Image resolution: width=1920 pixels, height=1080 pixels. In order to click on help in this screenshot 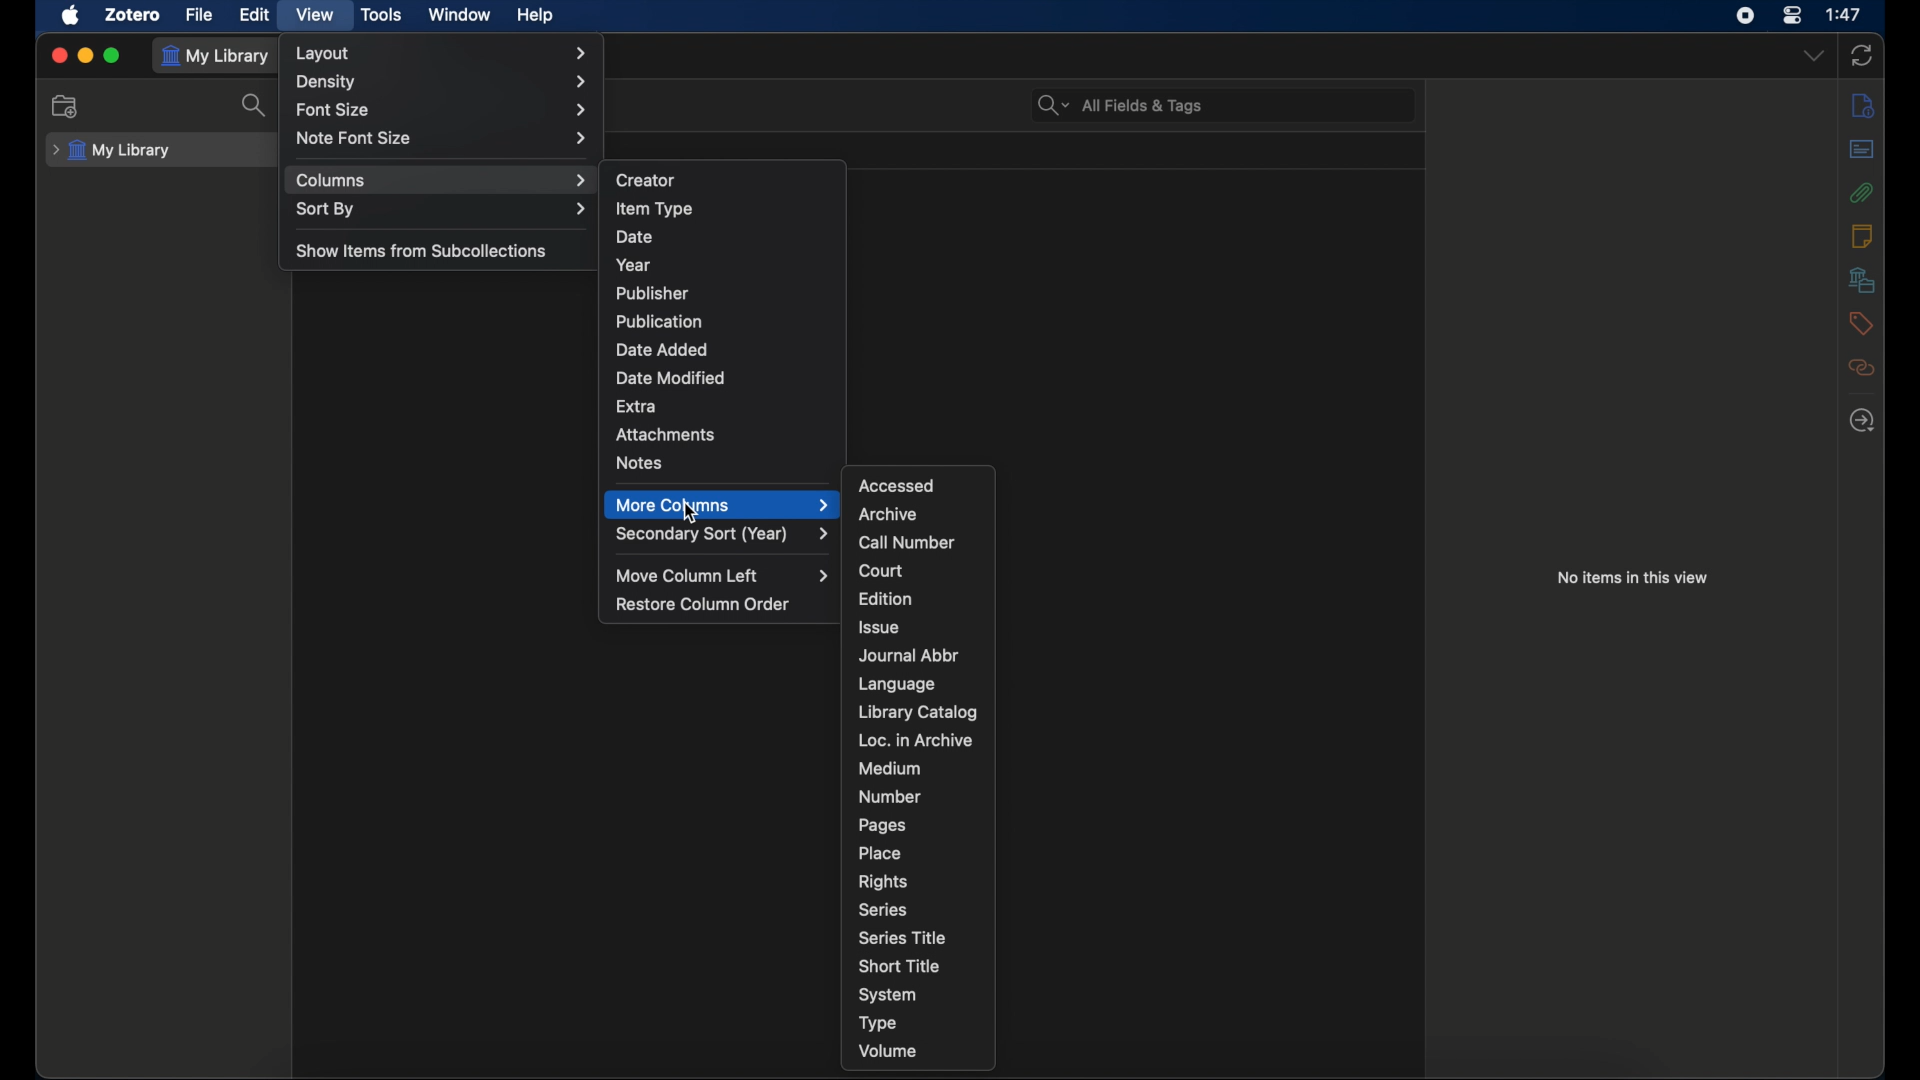, I will do `click(534, 16)`.